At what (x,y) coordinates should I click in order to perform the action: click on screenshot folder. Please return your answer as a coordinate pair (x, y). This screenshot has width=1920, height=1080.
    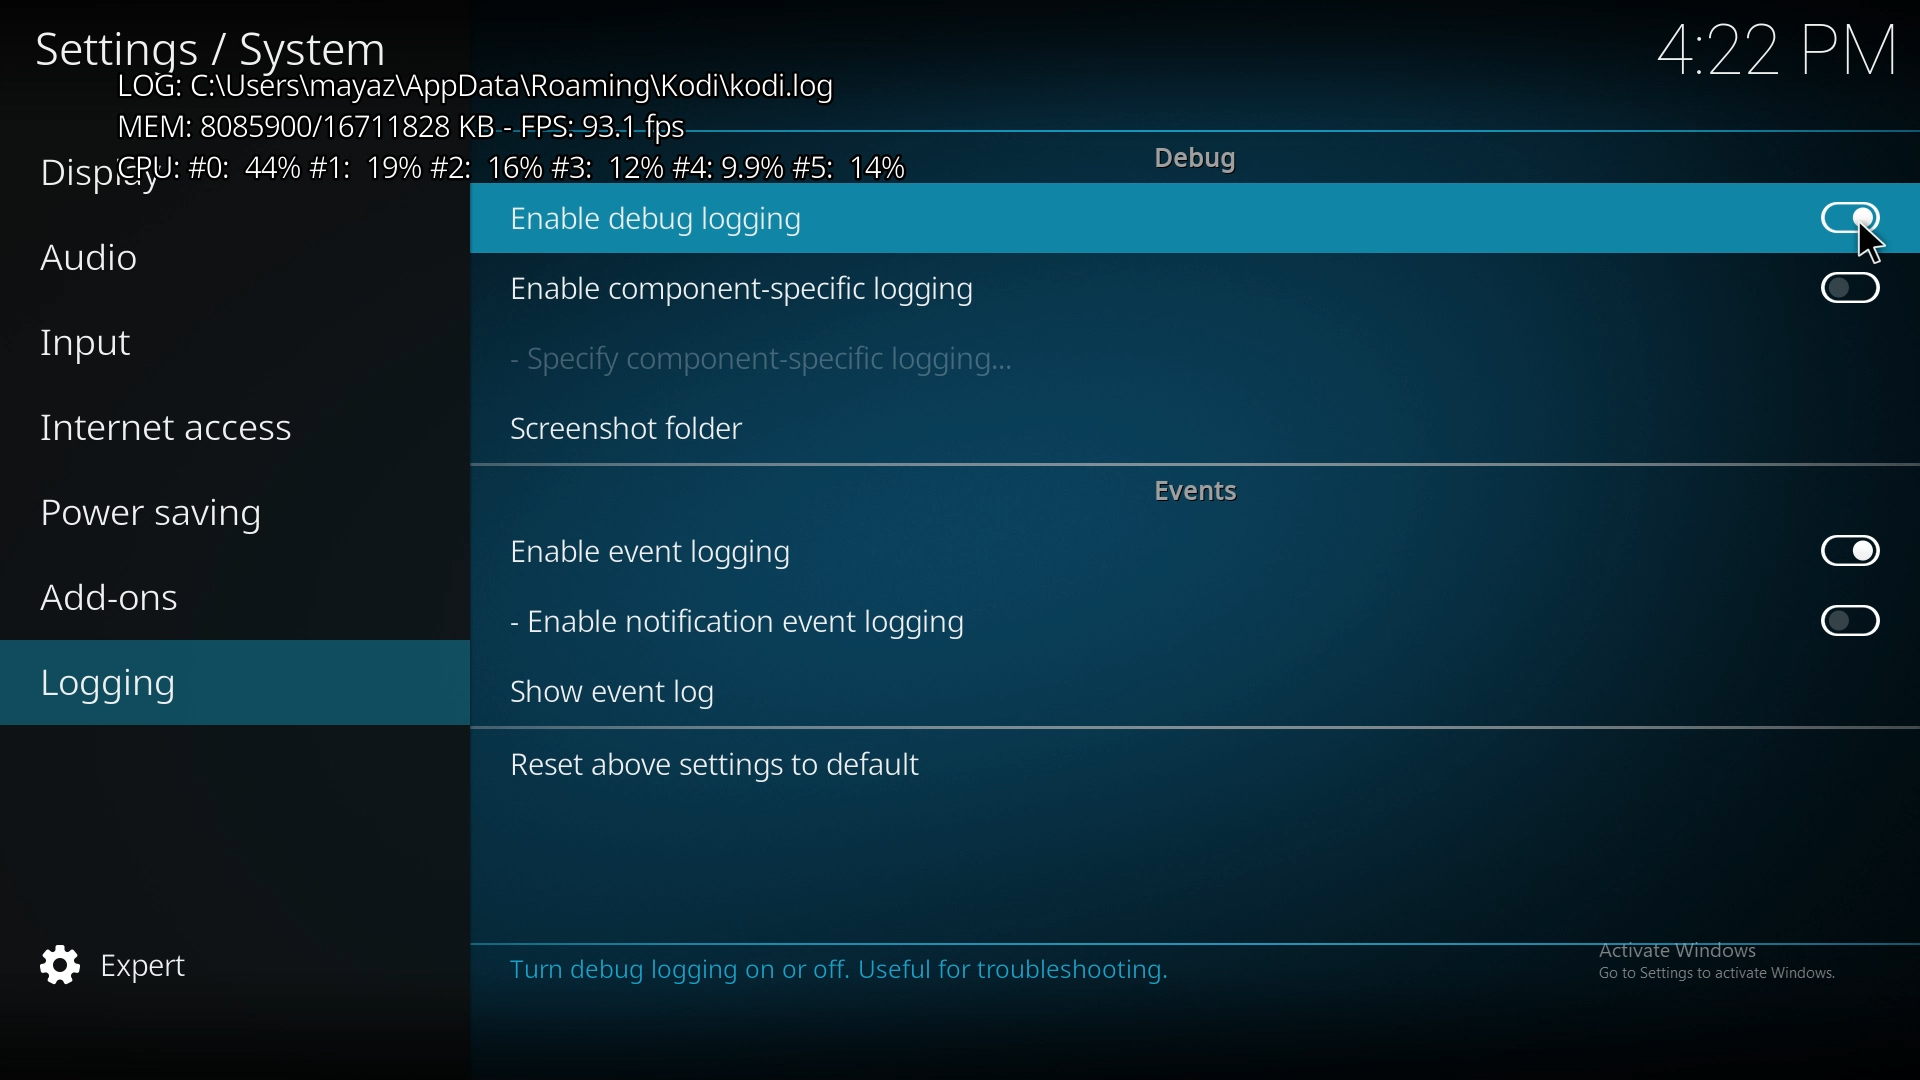
    Looking at the image, I should click on (628, 428).